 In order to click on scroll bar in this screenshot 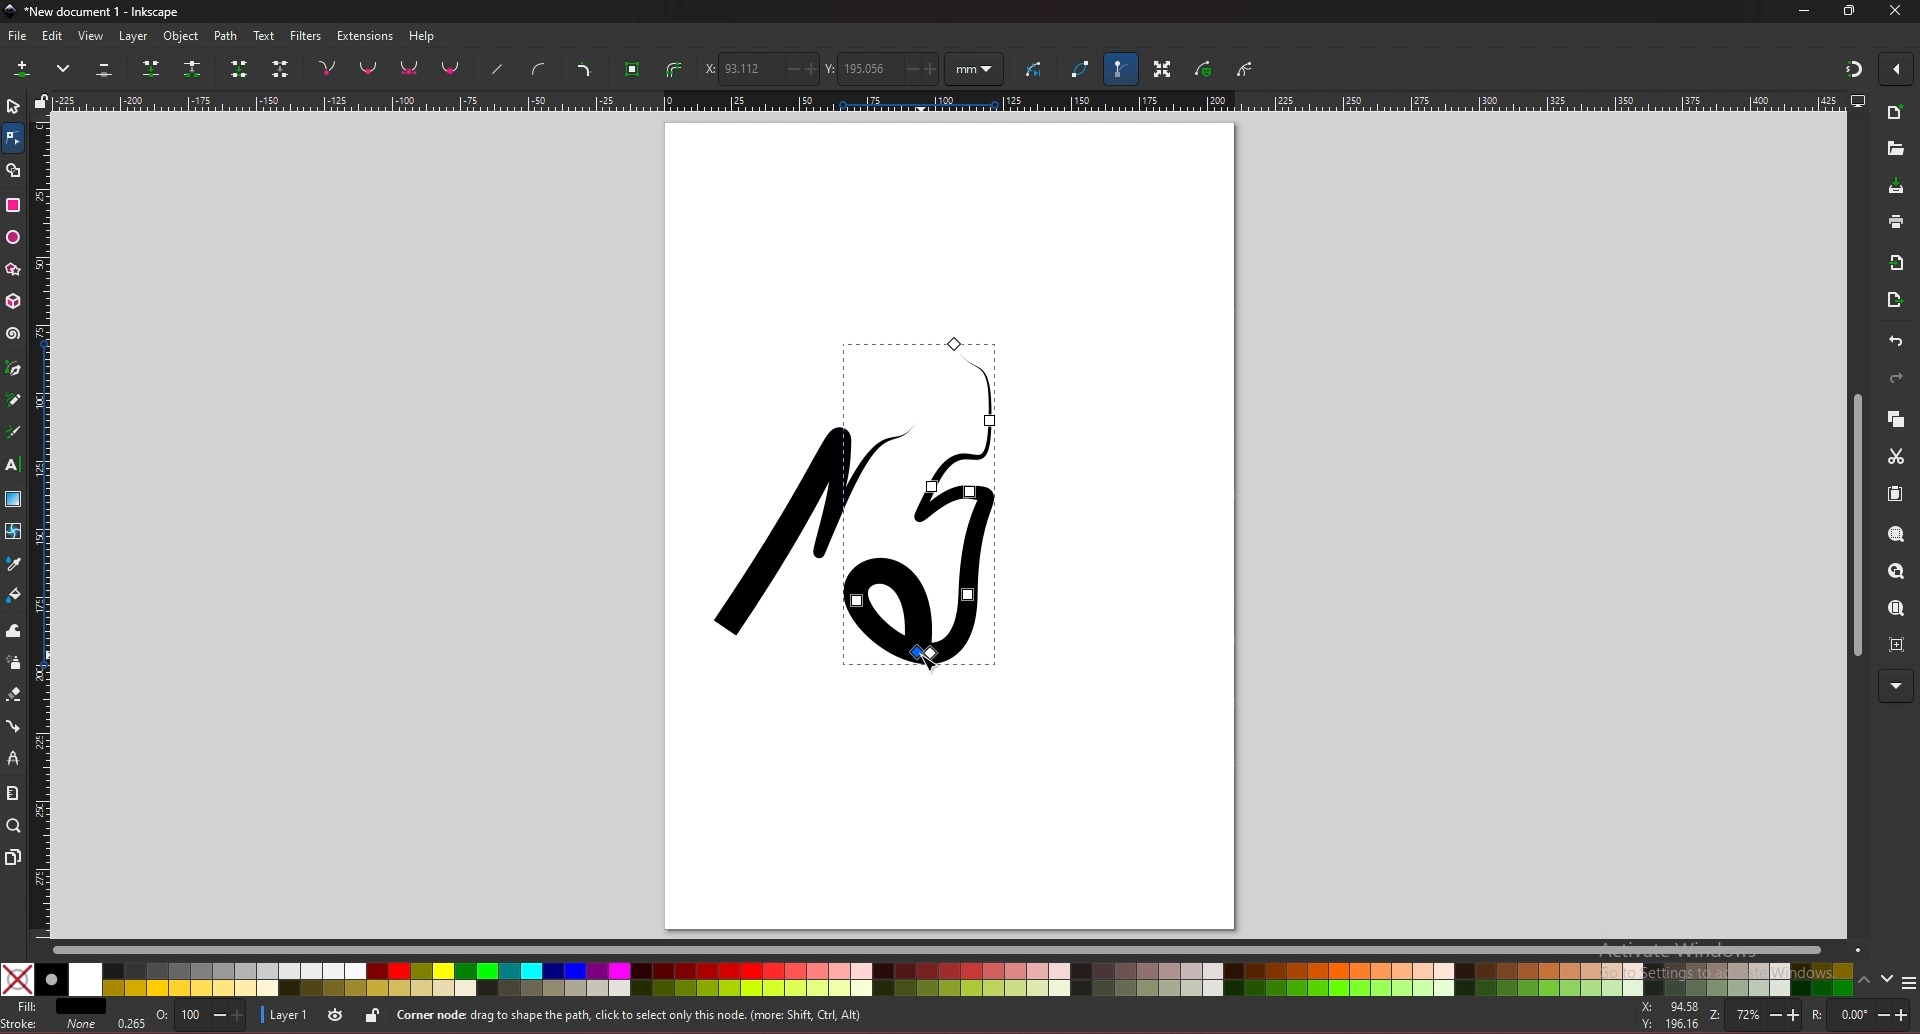, I will do `click(956, 951)`.